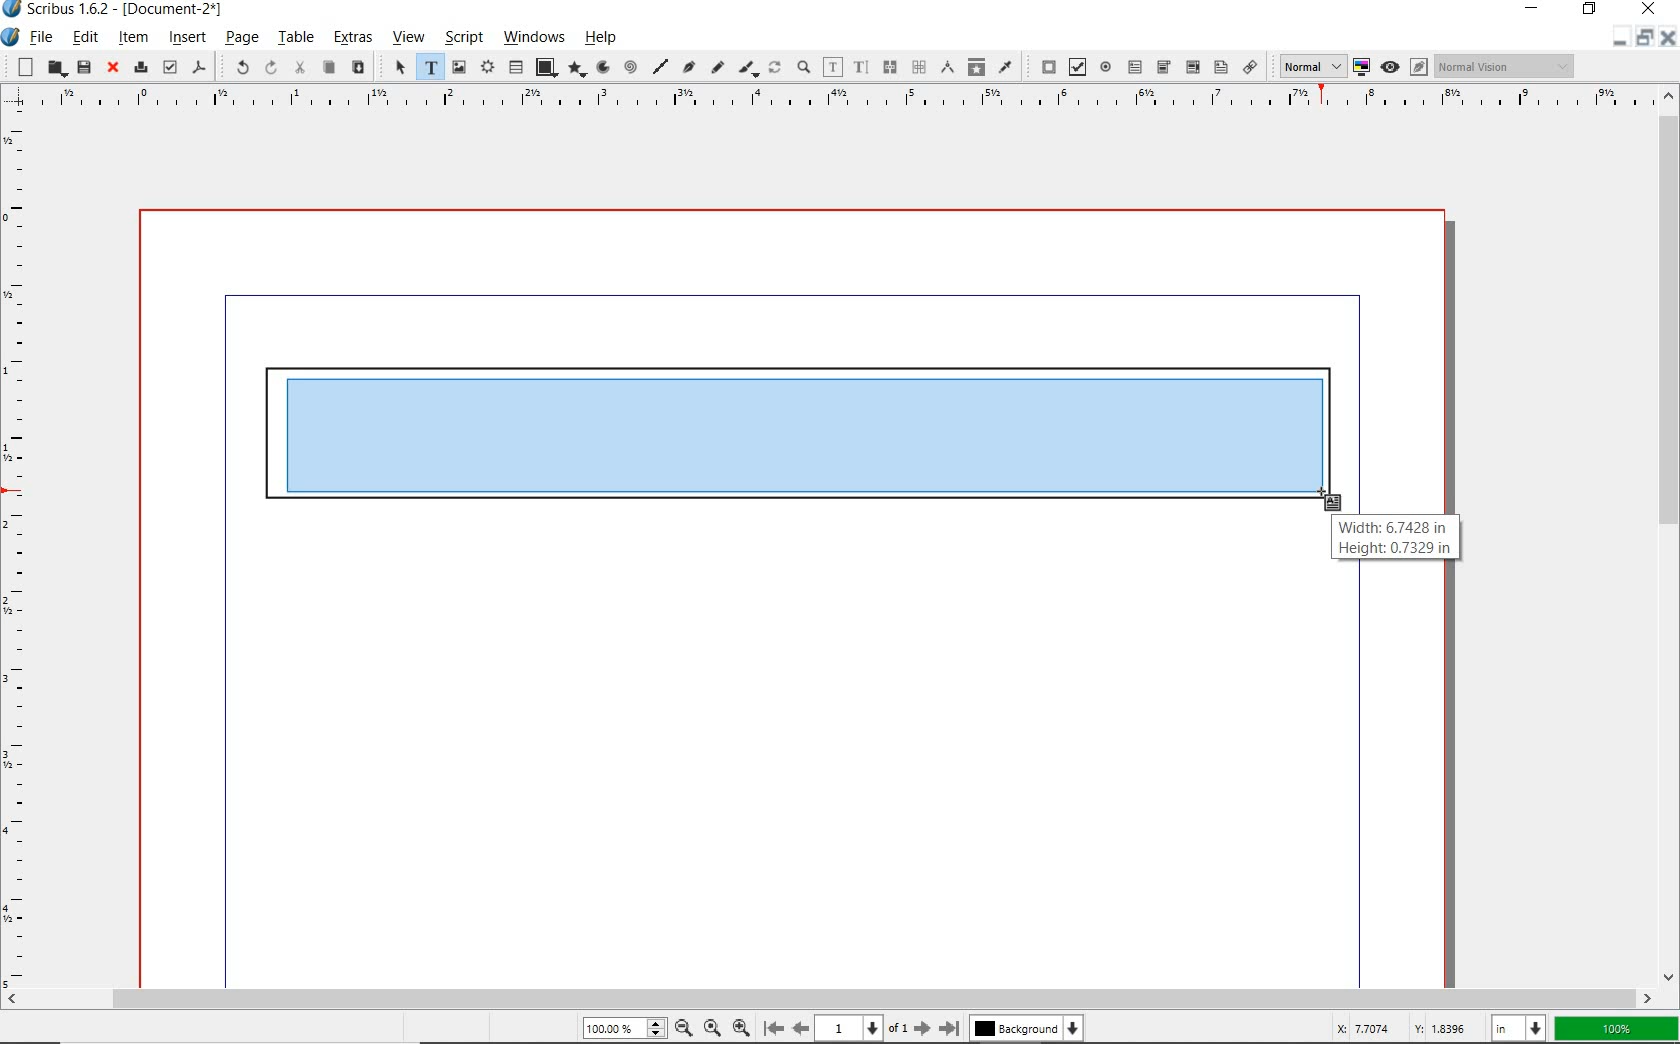 This screenshot has height=1044, width=1680. I want to click on extras, so click(354, 38).